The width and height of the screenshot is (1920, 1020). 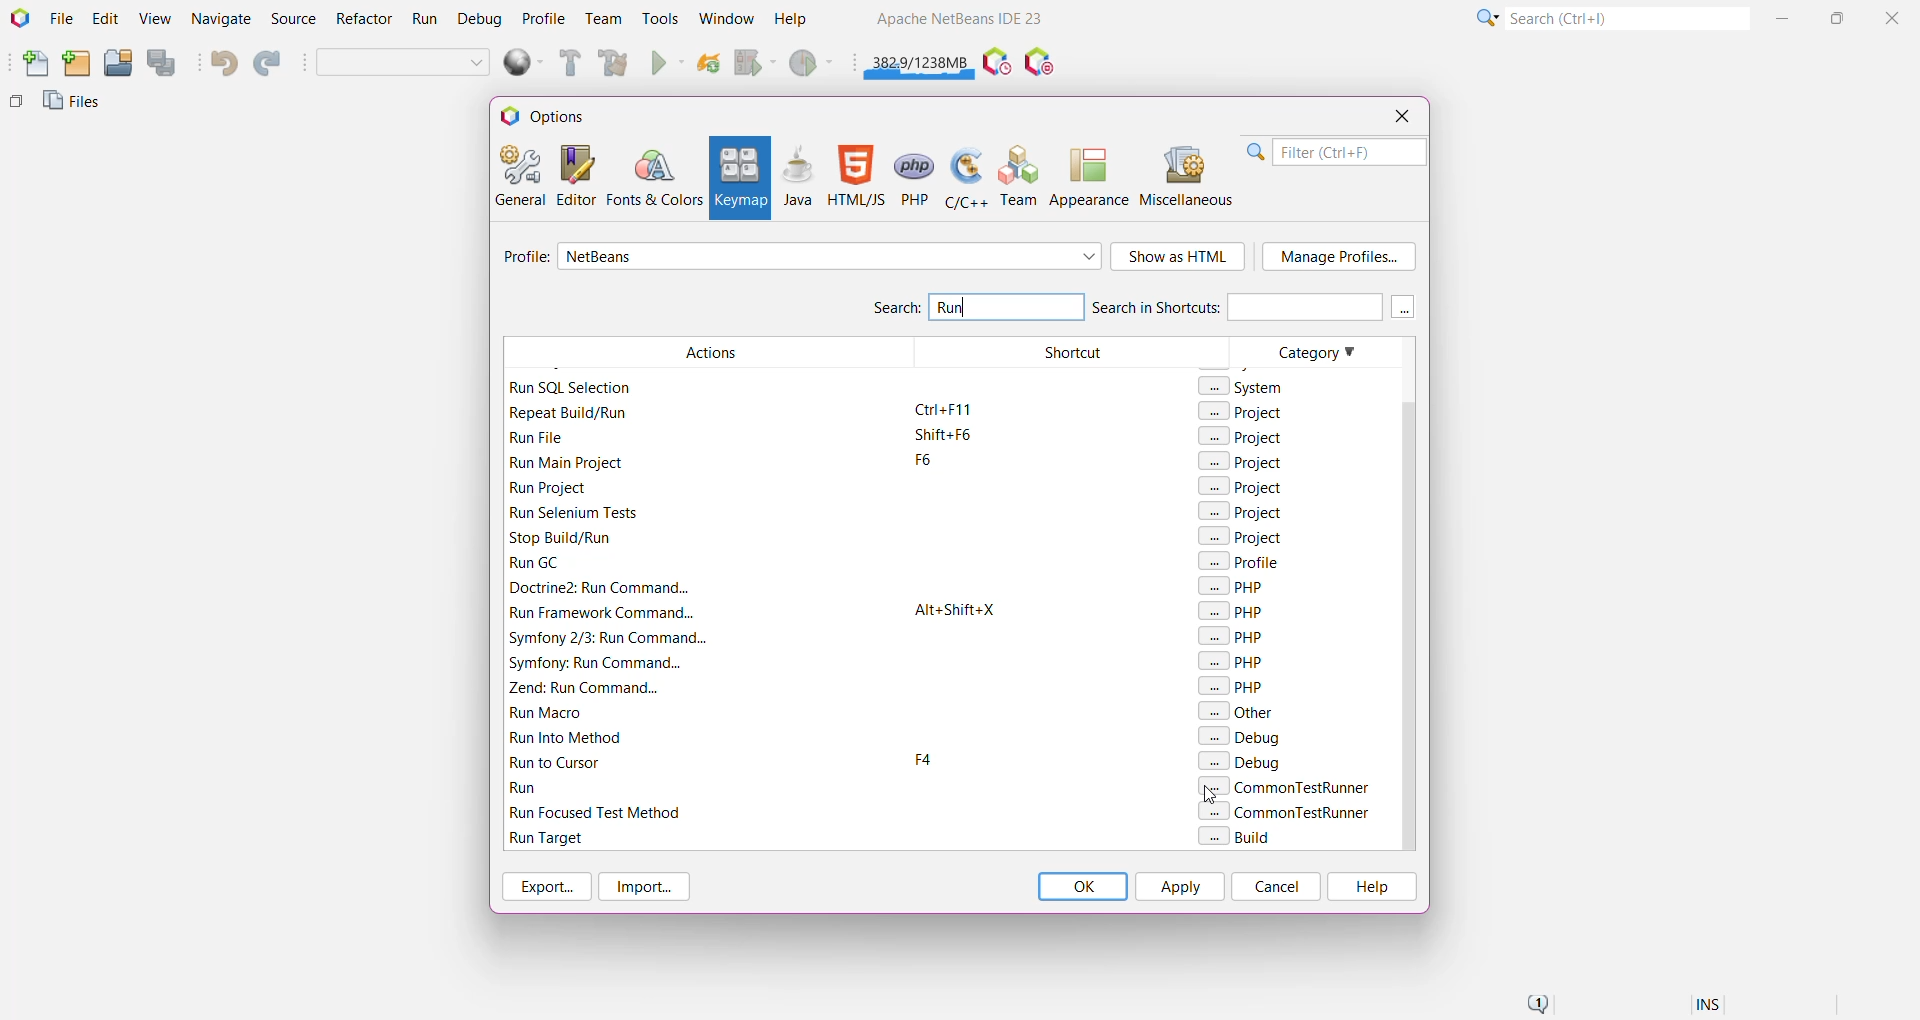 What do you see at coordinates (1179, 258) in the screenshot?
I see `Show as HTML` at bounding box center [1179, 258].